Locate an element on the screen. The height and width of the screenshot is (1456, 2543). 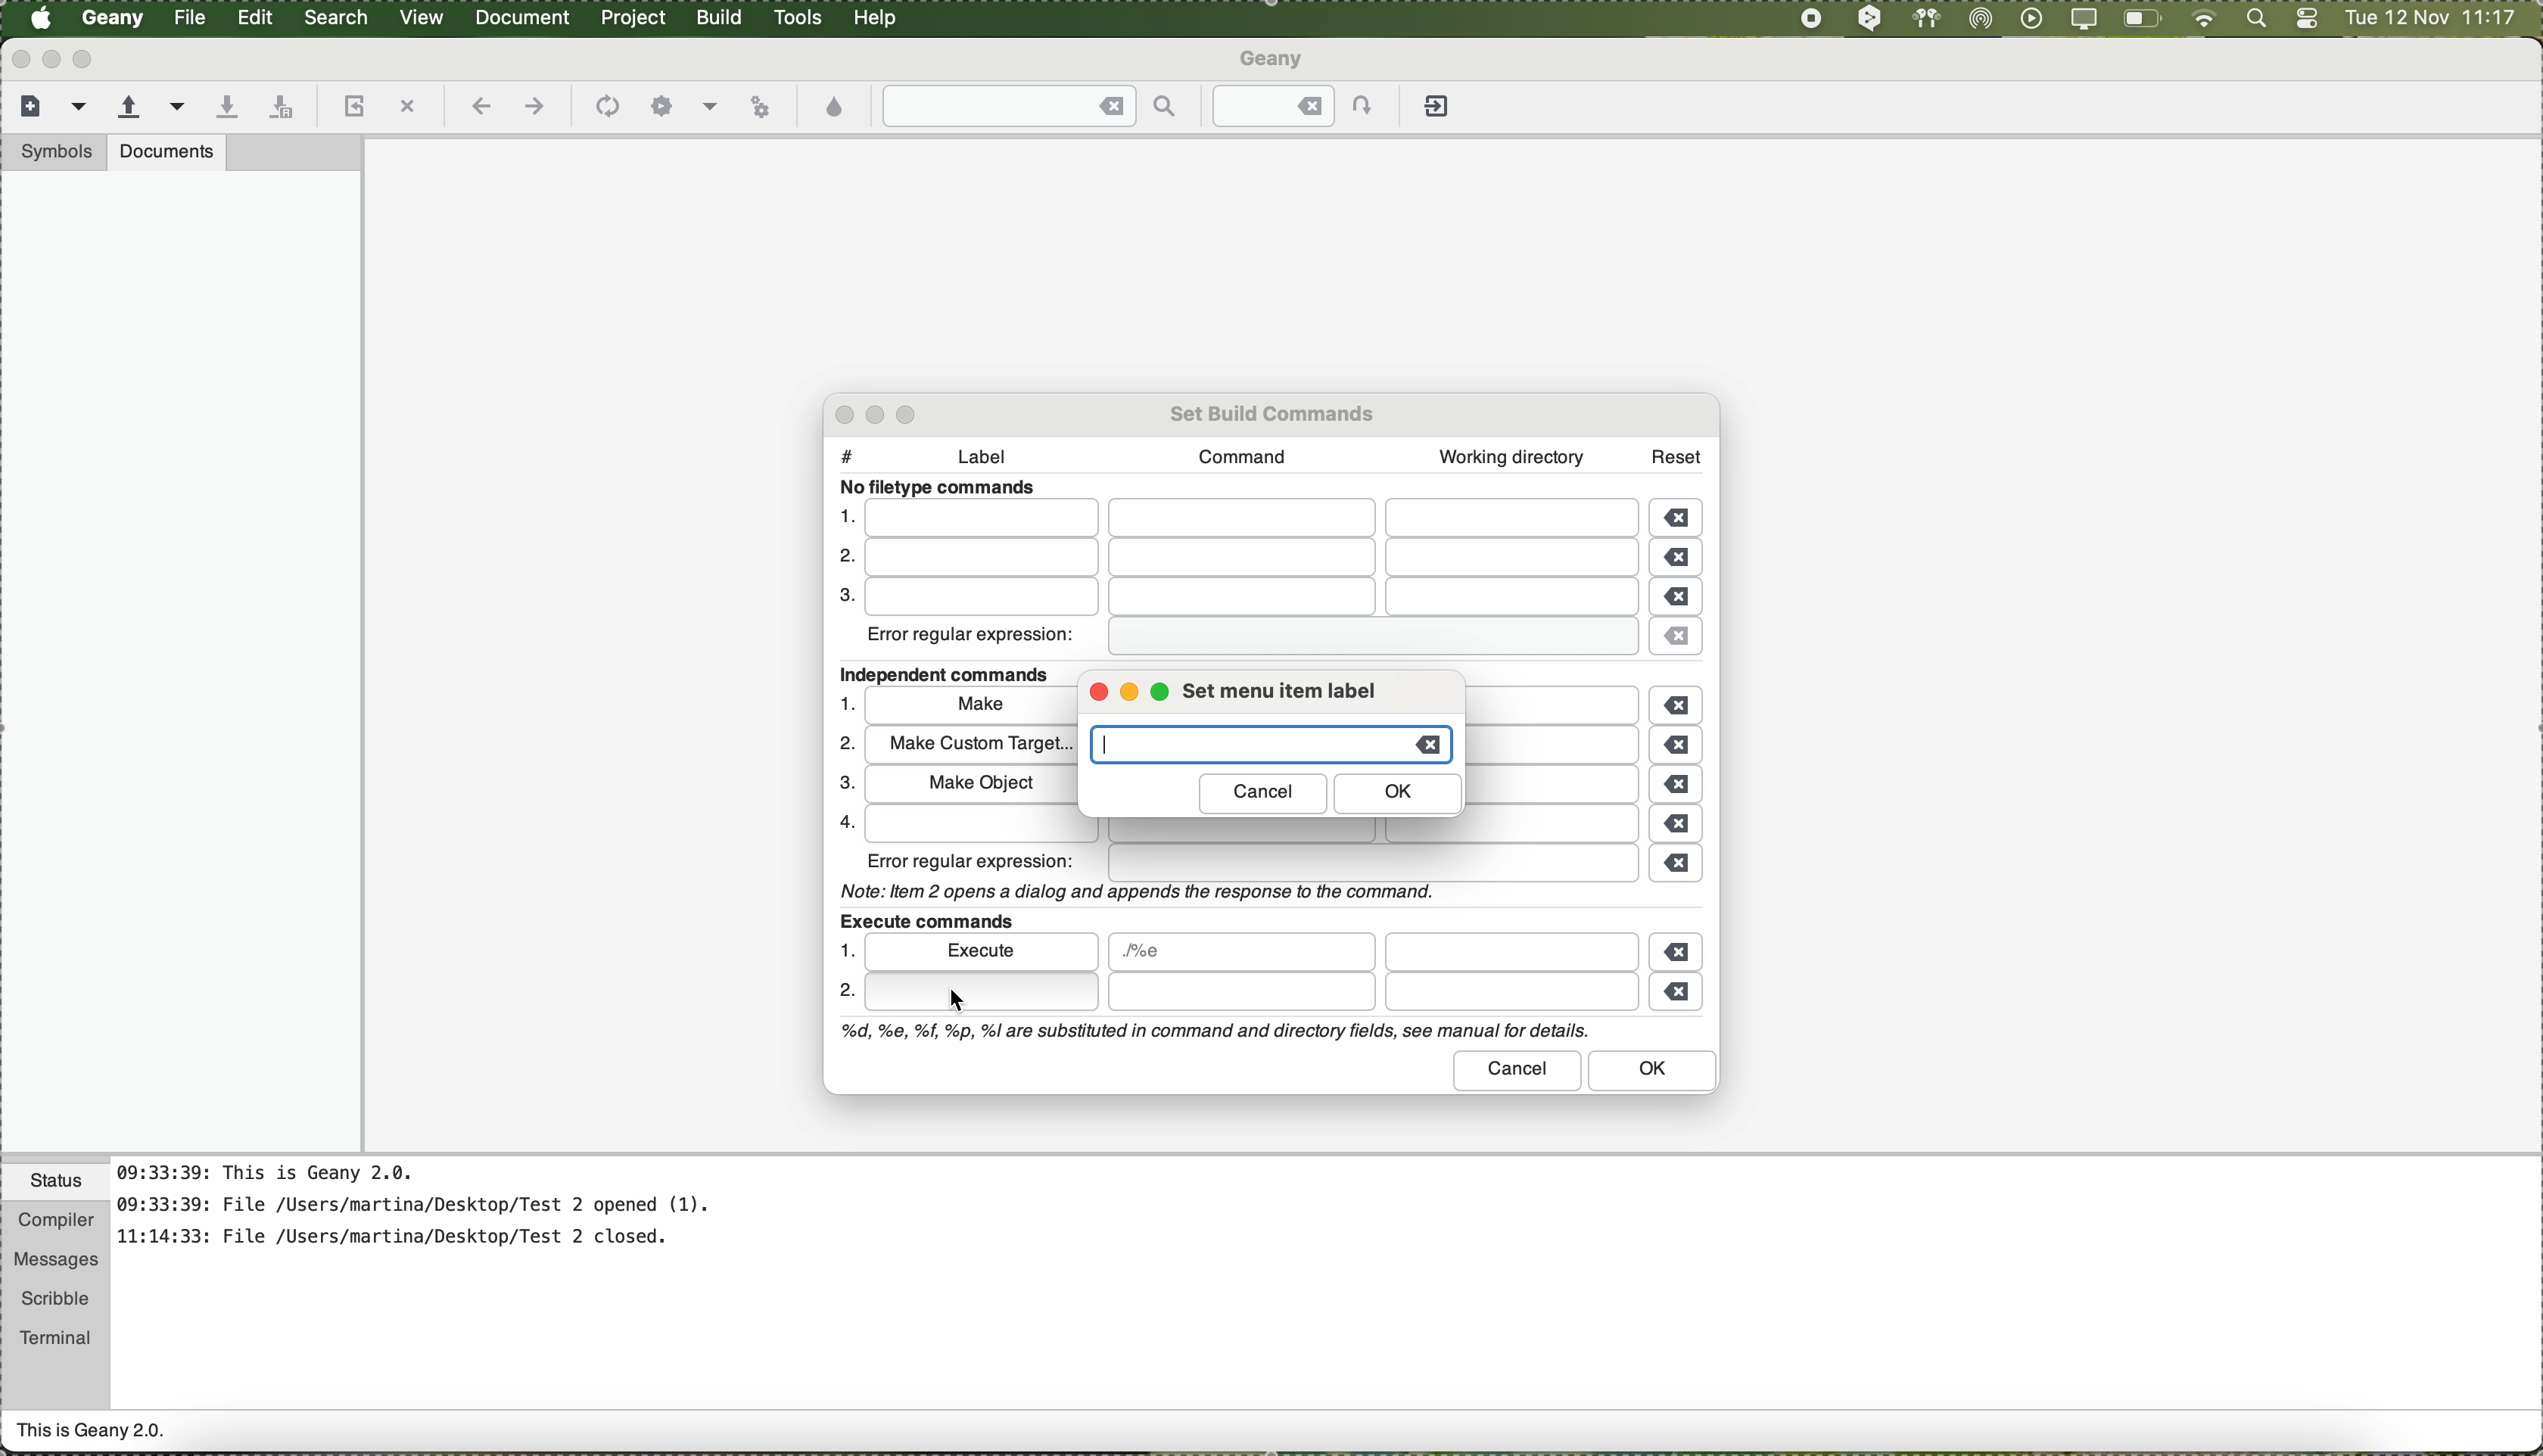
date and hour is located at coordinates (2431, 19).